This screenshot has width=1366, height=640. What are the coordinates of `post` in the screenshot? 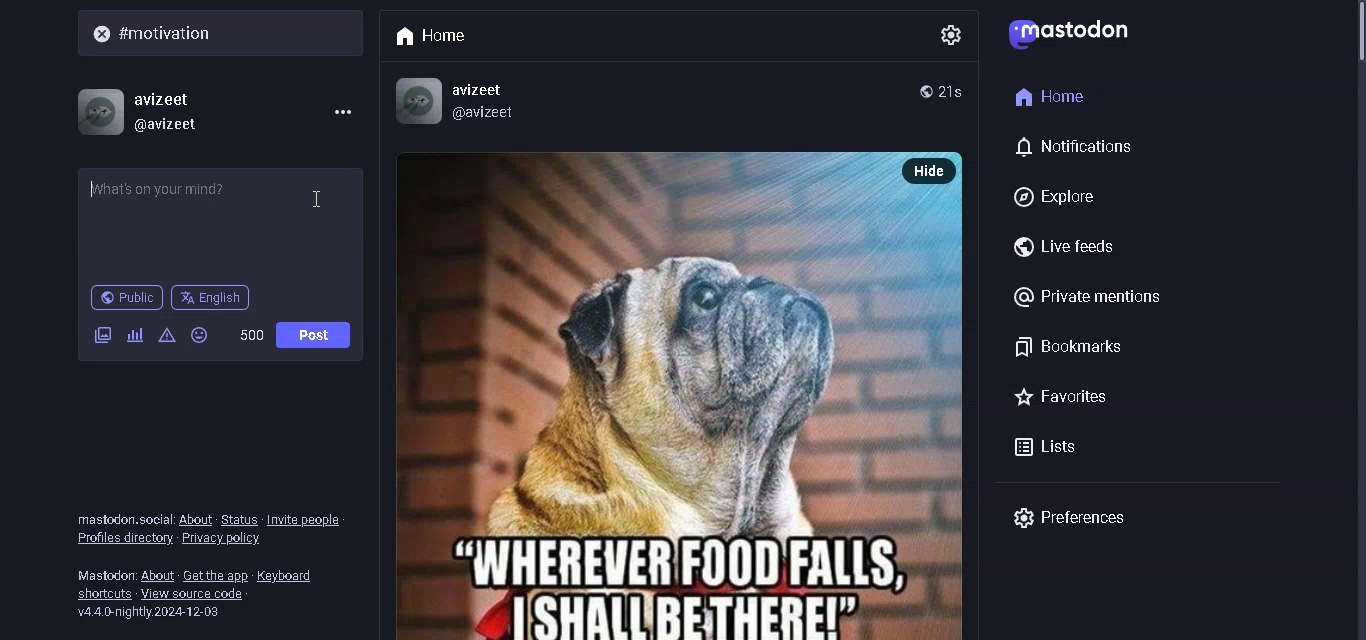 It's located at (317, 333).